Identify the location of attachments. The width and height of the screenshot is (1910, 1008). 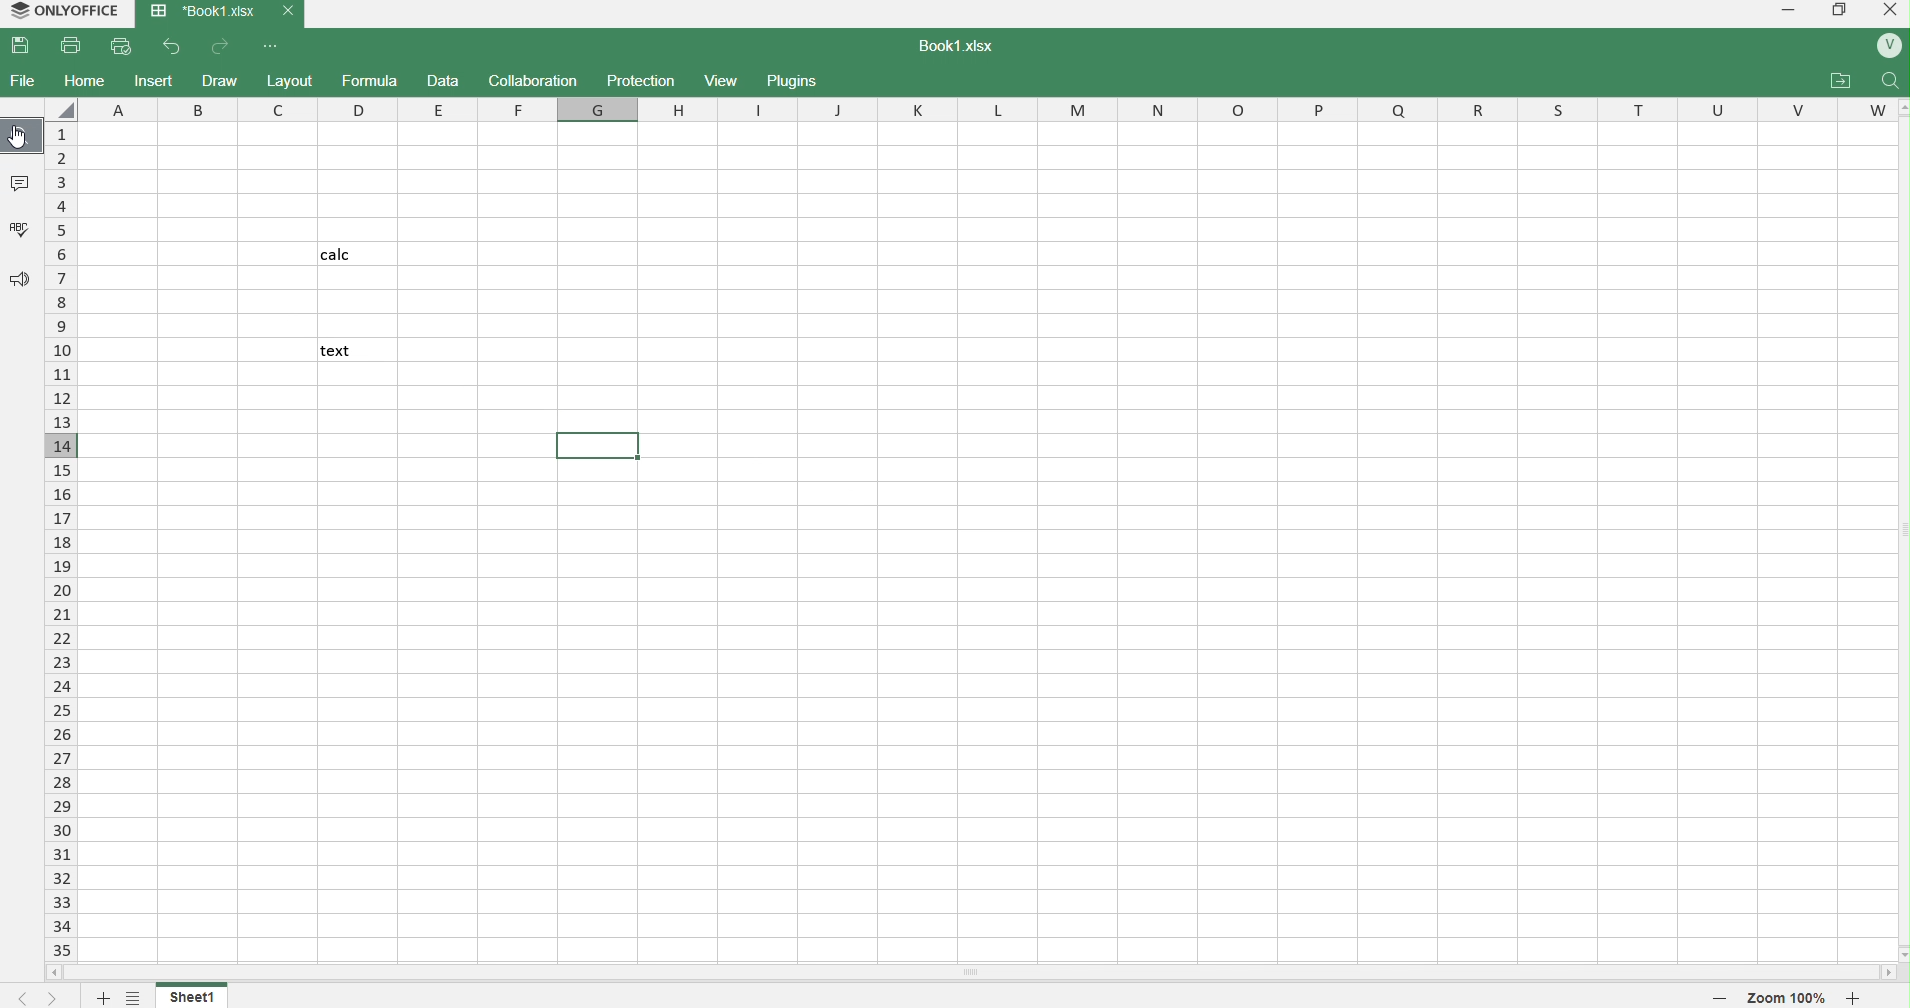
(1844, 78).